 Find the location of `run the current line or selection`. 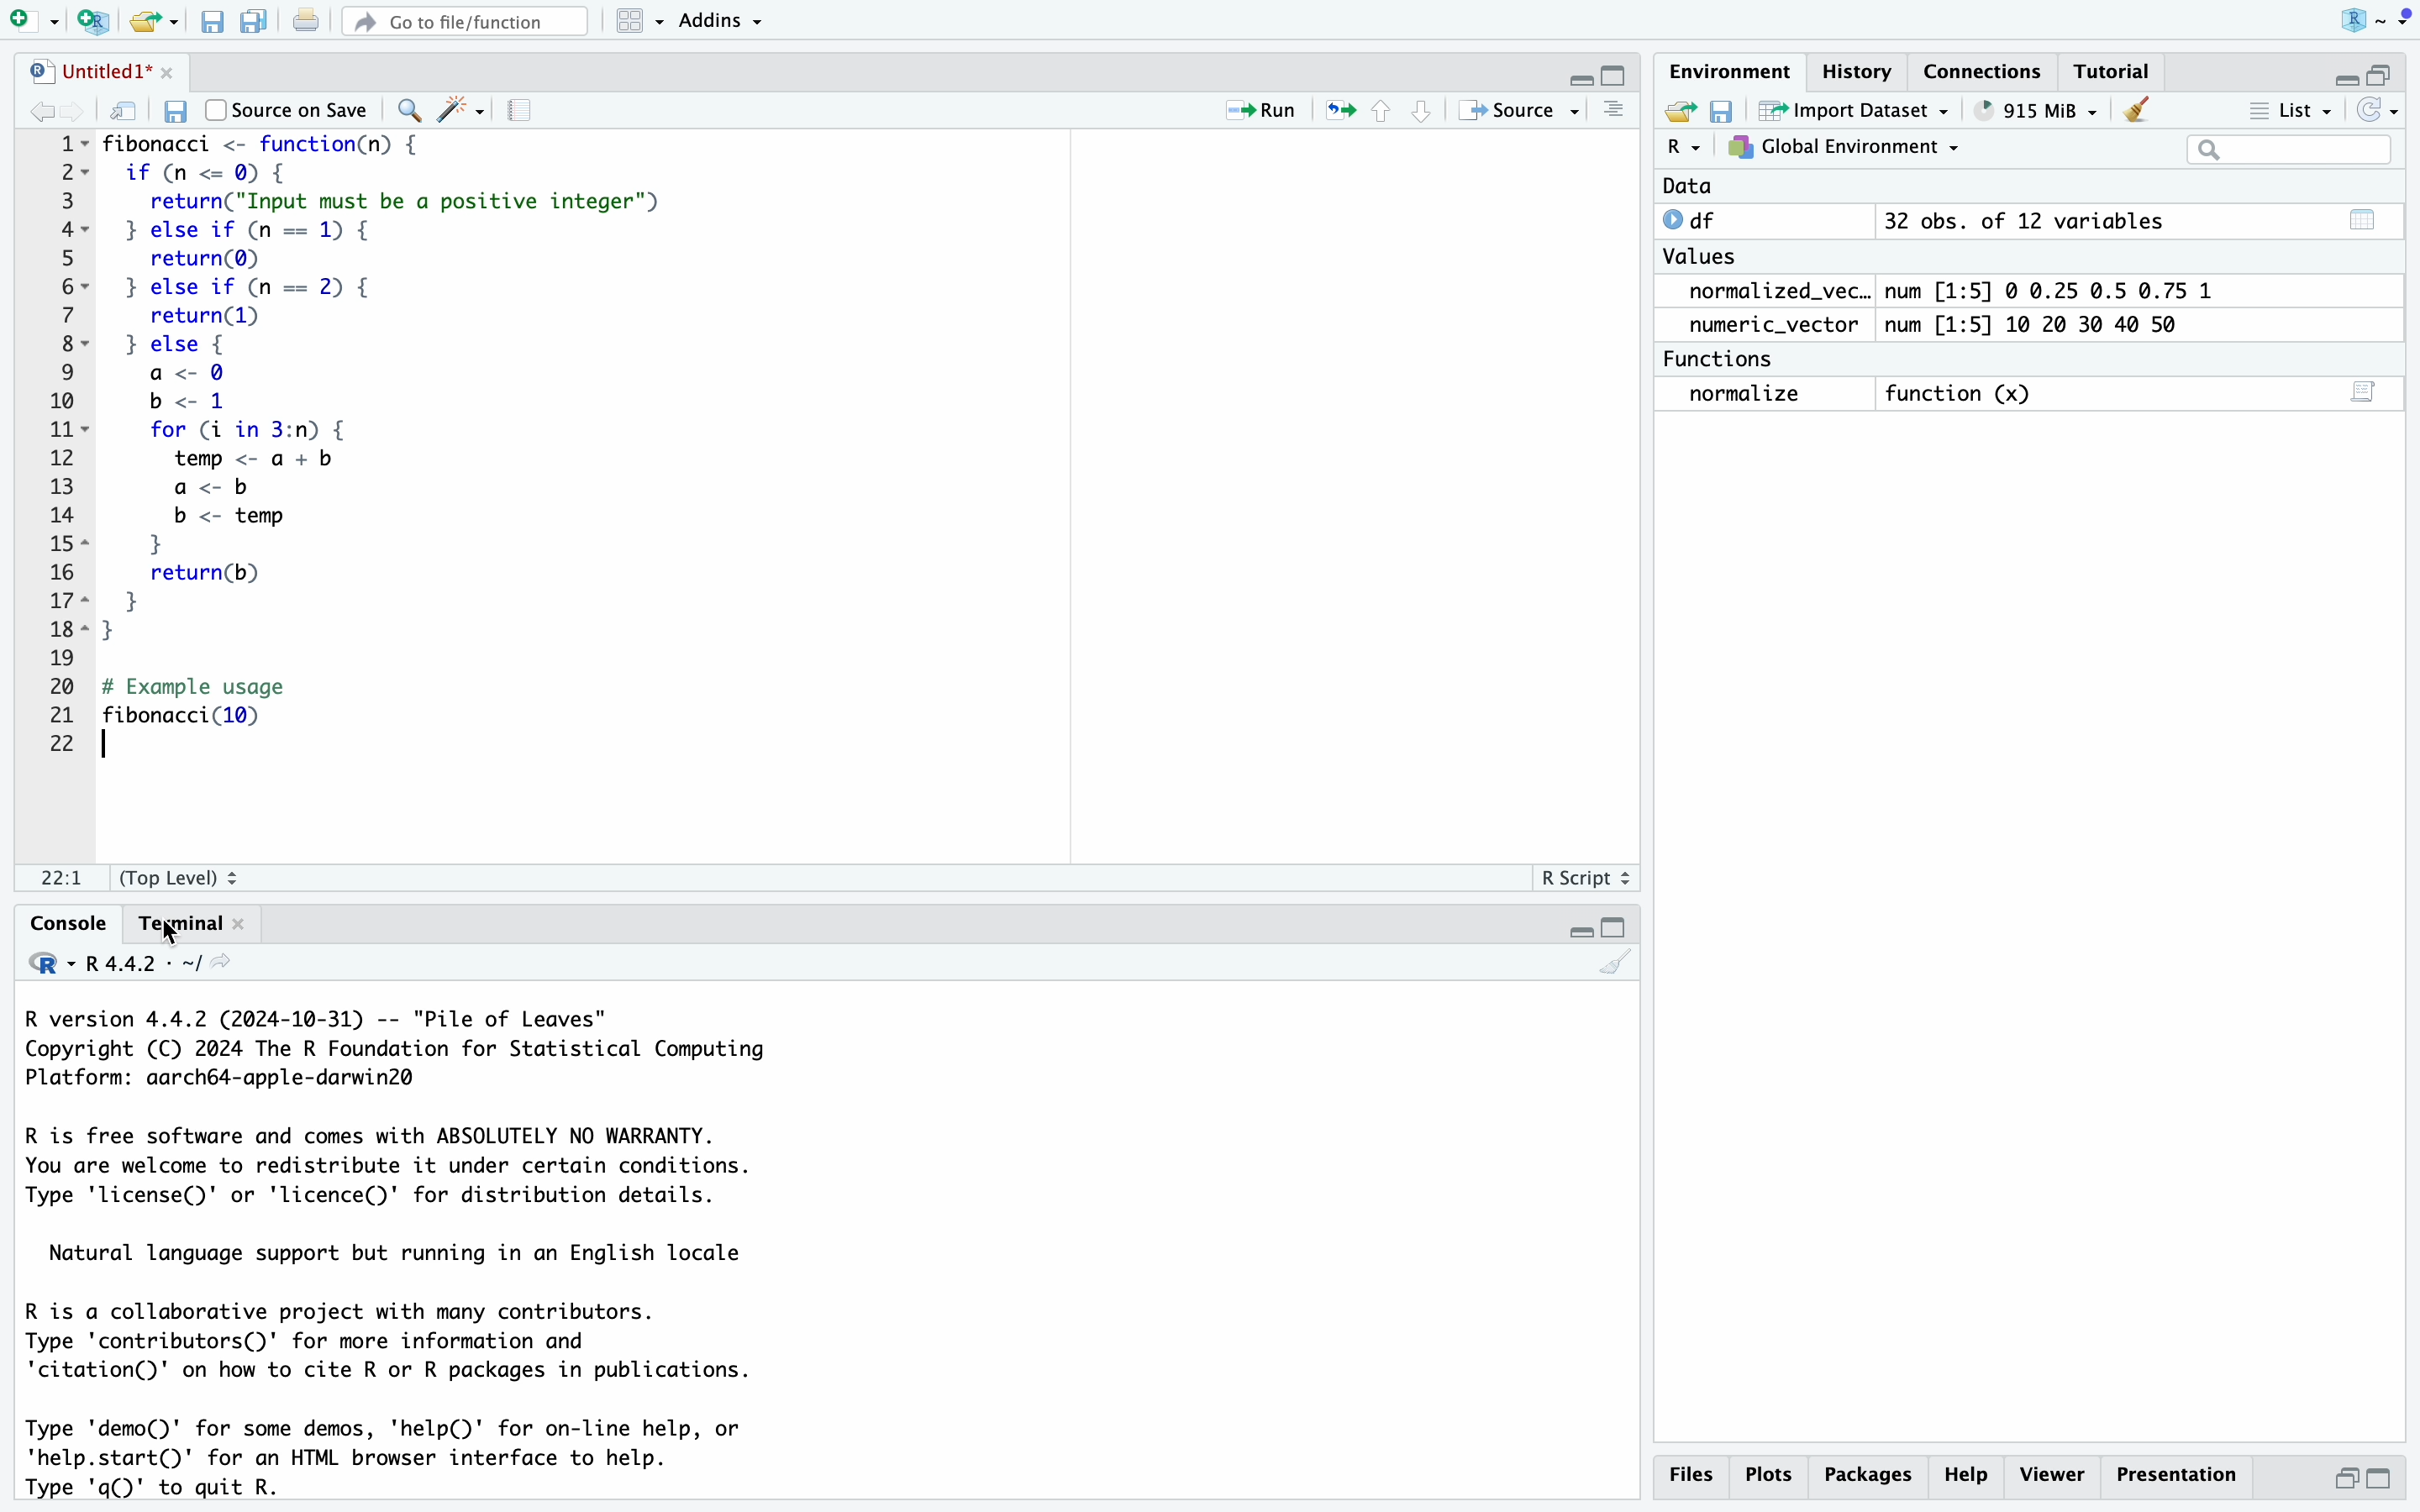

run the current line or selection is located at coordinates (1267, 108).